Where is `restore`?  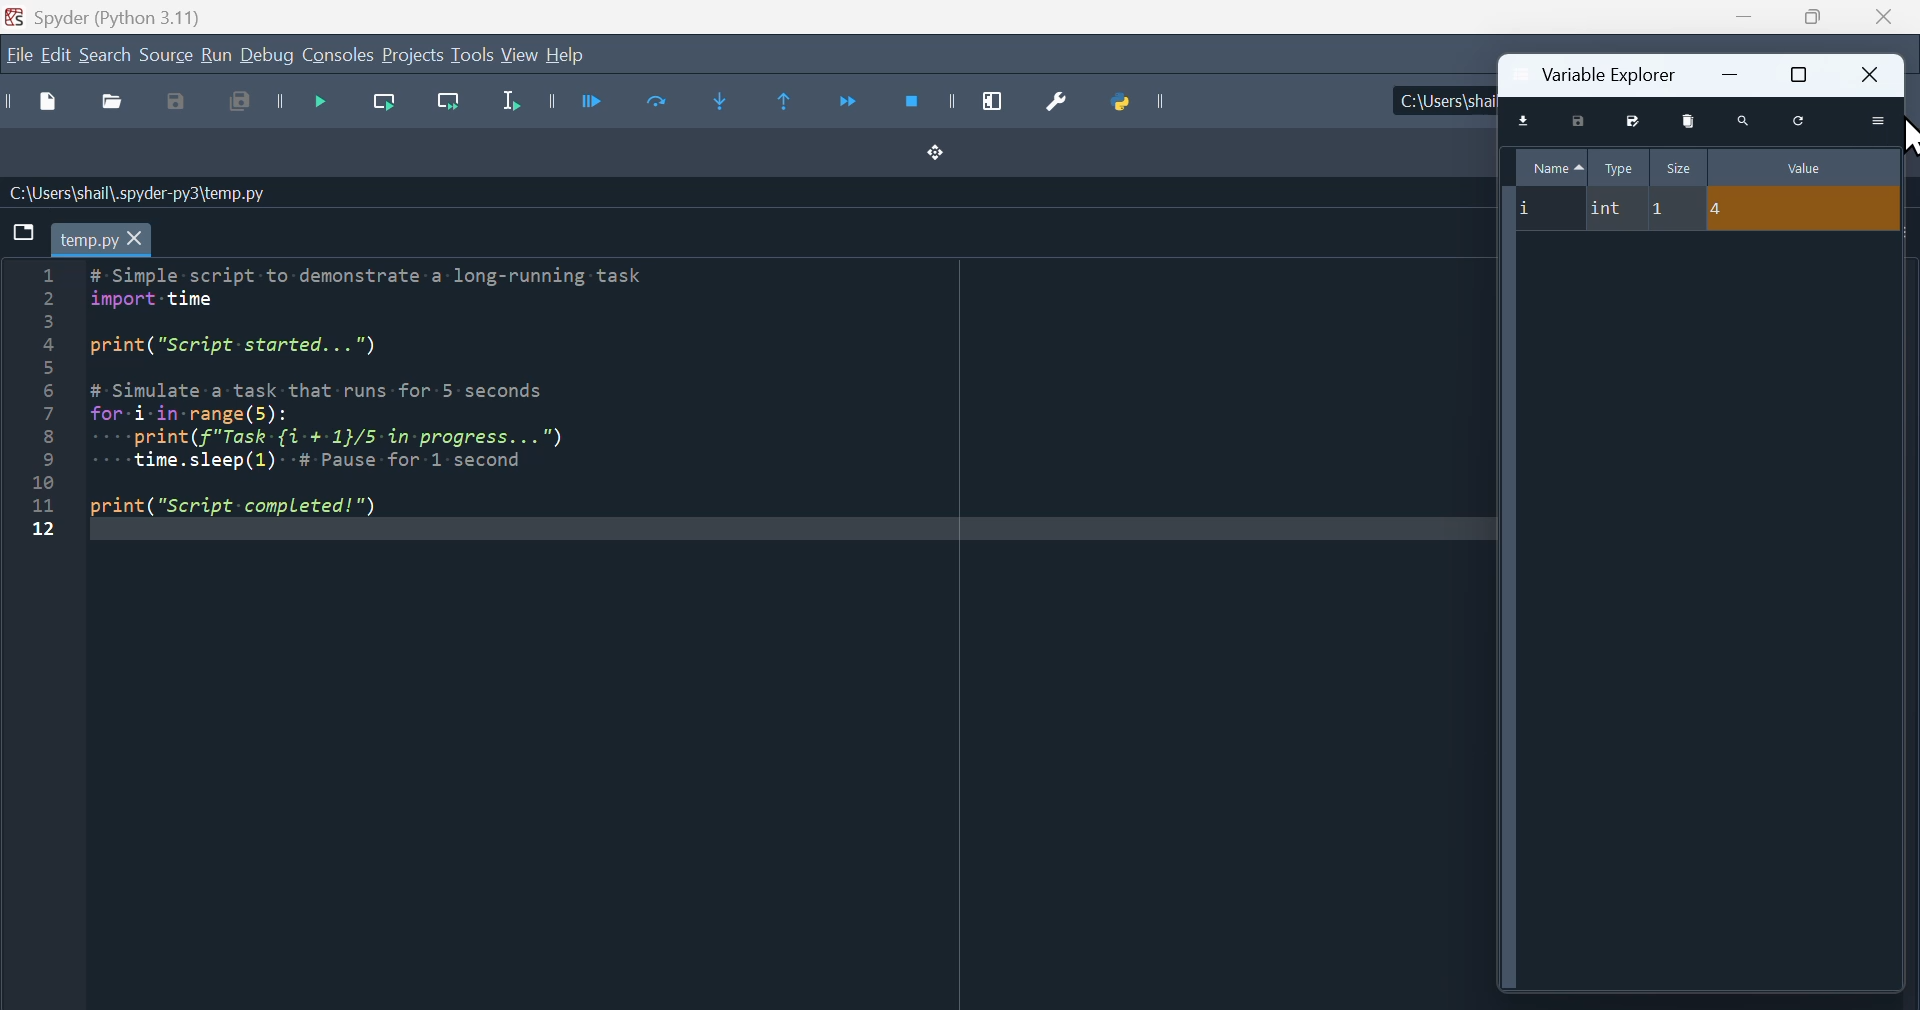
restore is located at coordinates (1799, 74).